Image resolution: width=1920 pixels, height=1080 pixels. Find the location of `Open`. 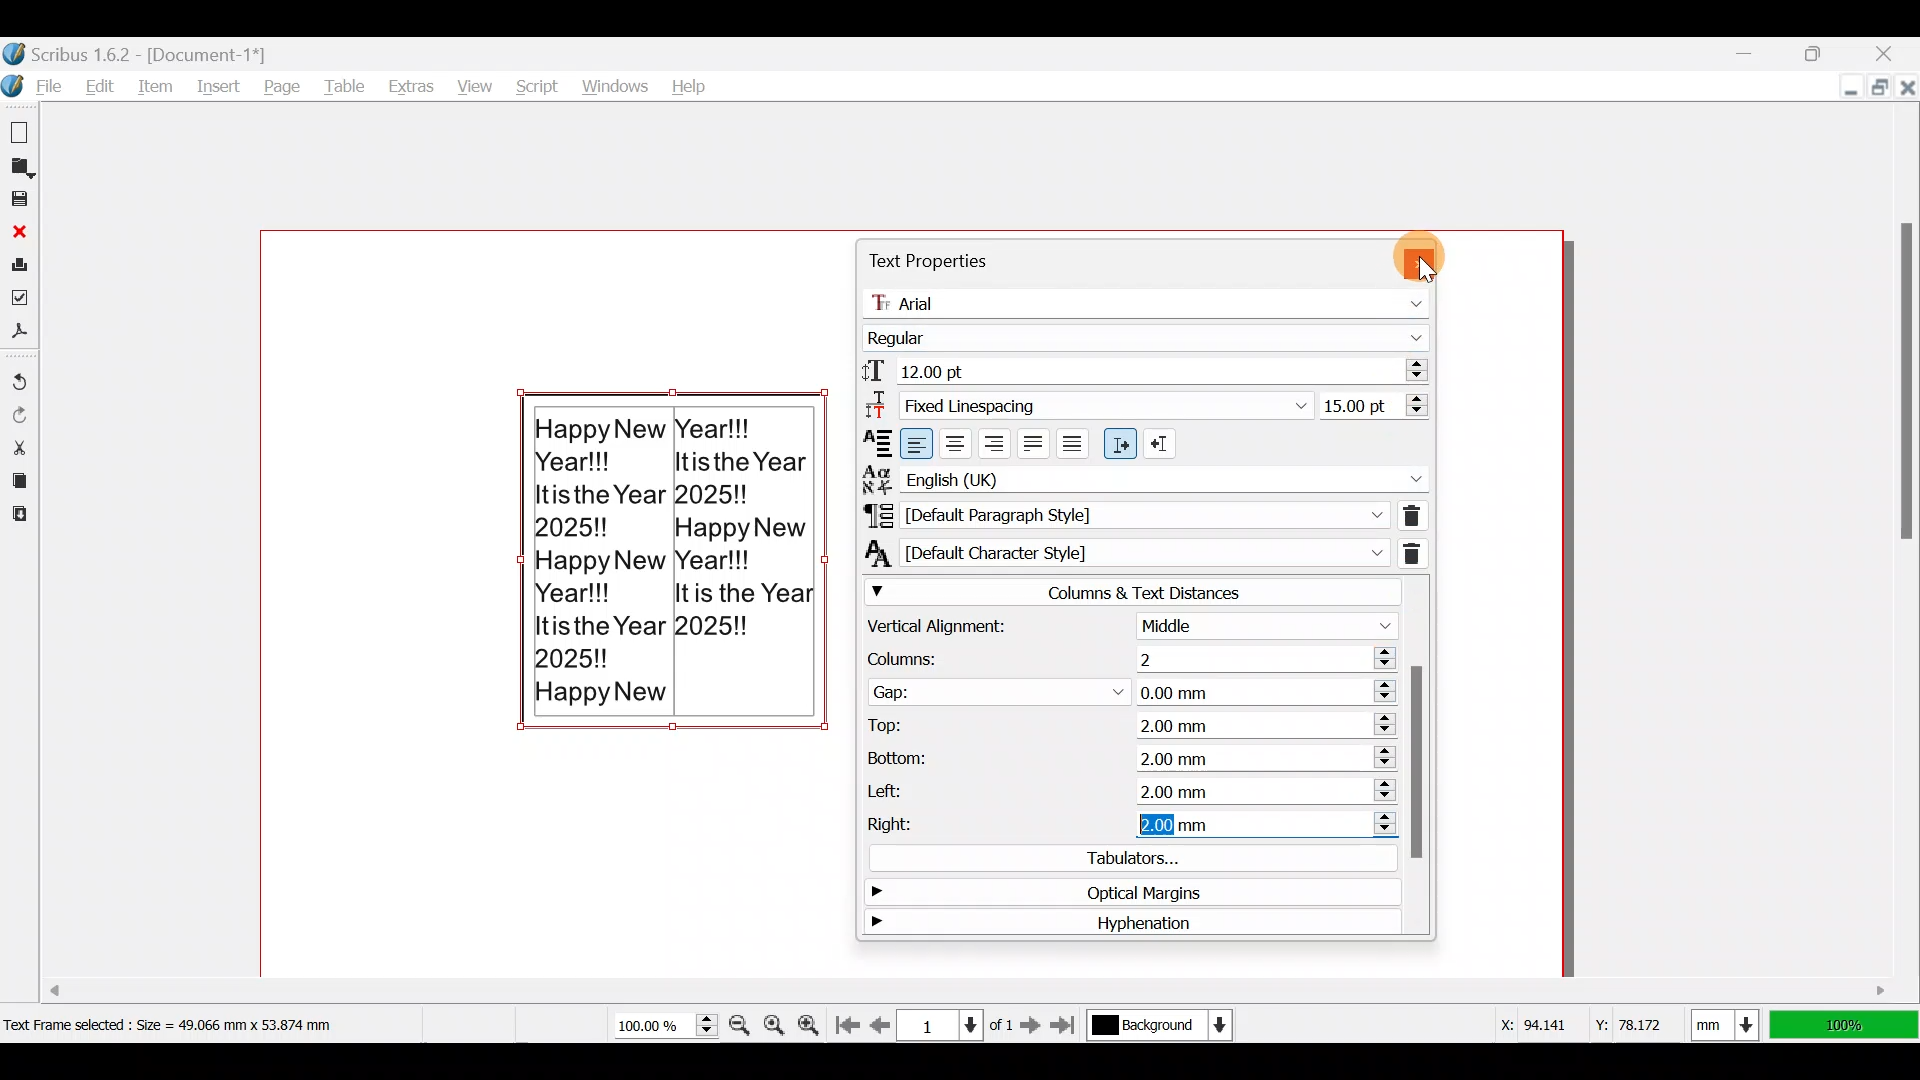

Open is located at coordinates (22, 167).